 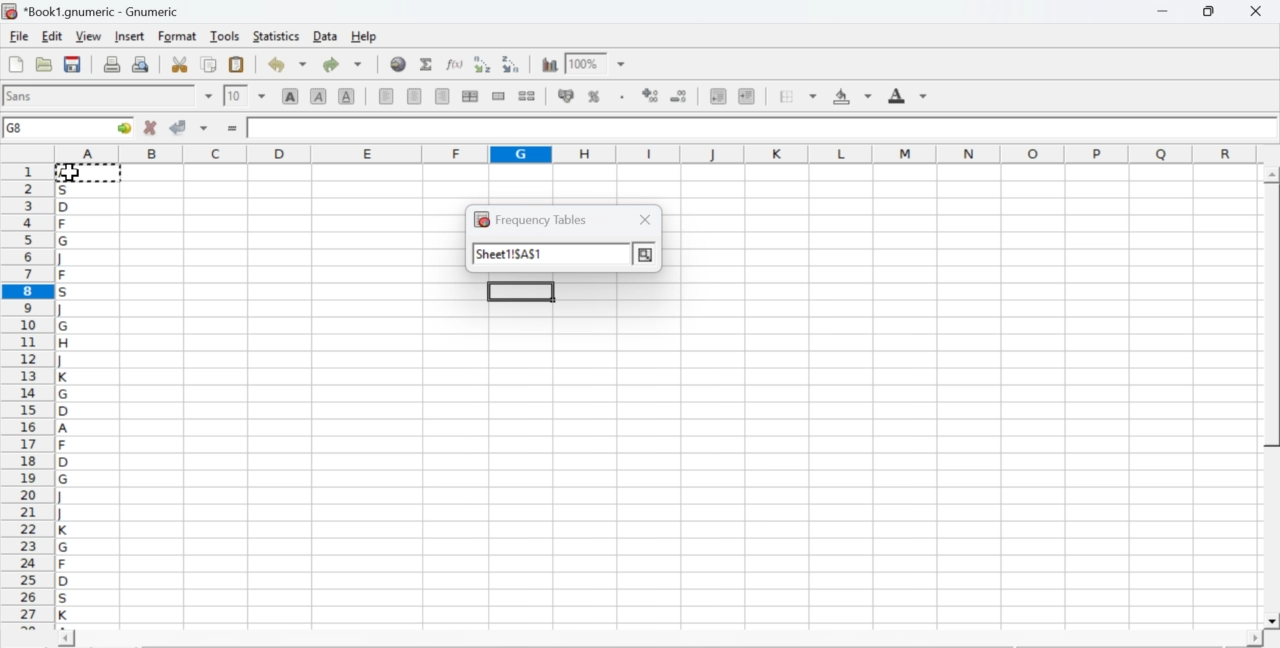 I want to click on sheet!$G$8, so click(x=510, y=255).